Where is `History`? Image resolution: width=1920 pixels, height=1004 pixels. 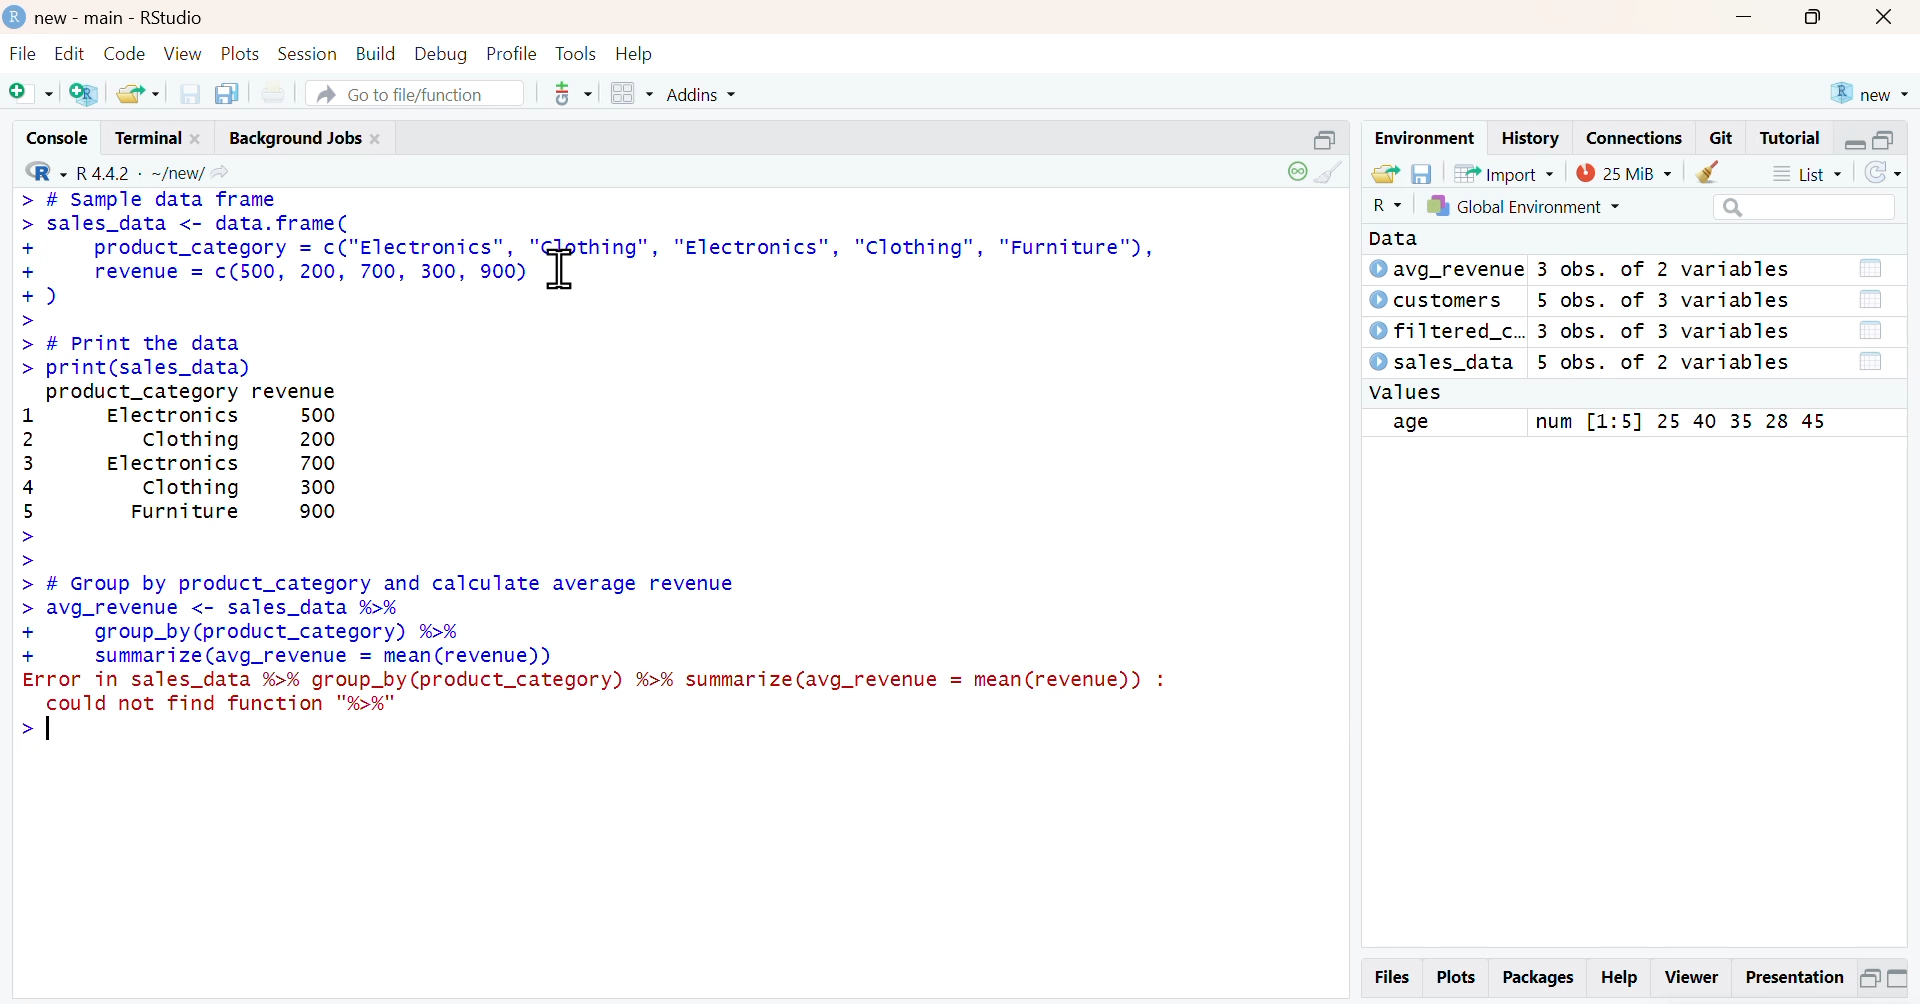
History is located at coordinates (1532, 138).